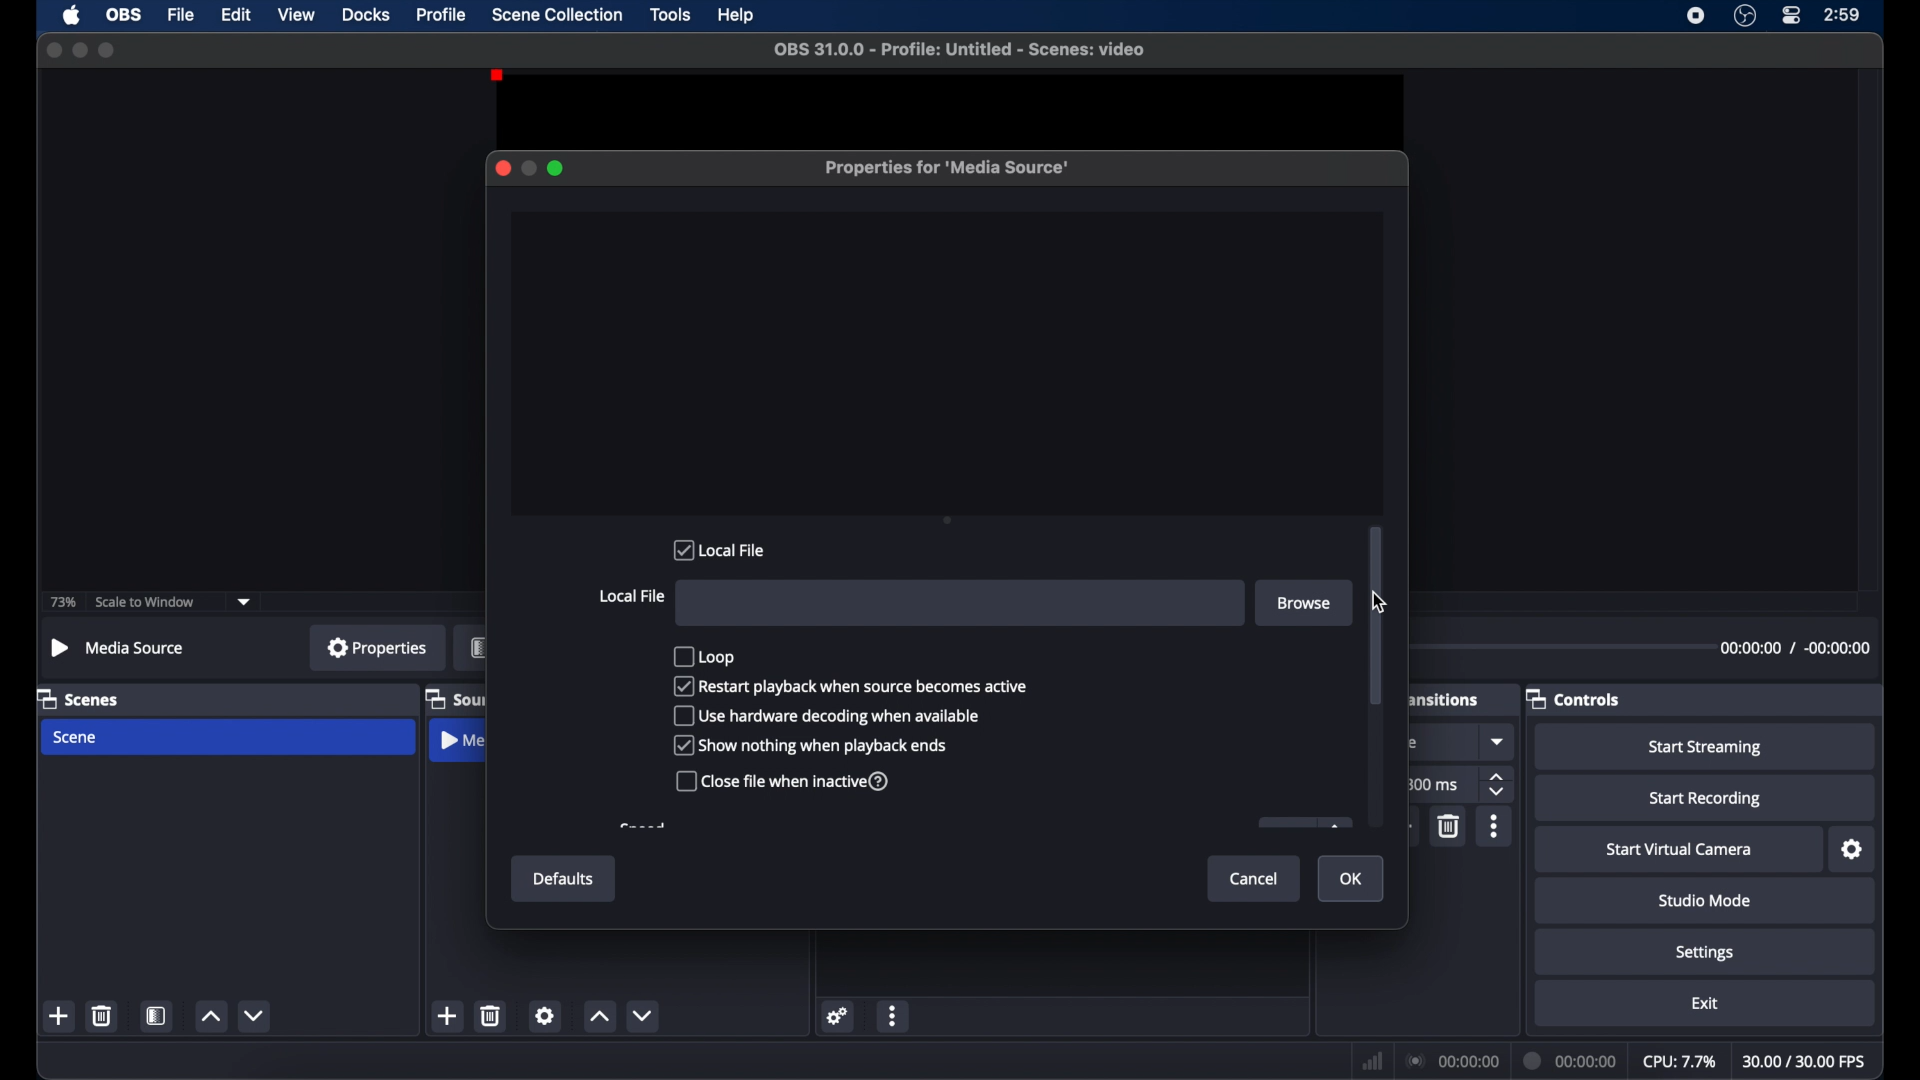  I want to click on studio mode, so click(1703, 902).